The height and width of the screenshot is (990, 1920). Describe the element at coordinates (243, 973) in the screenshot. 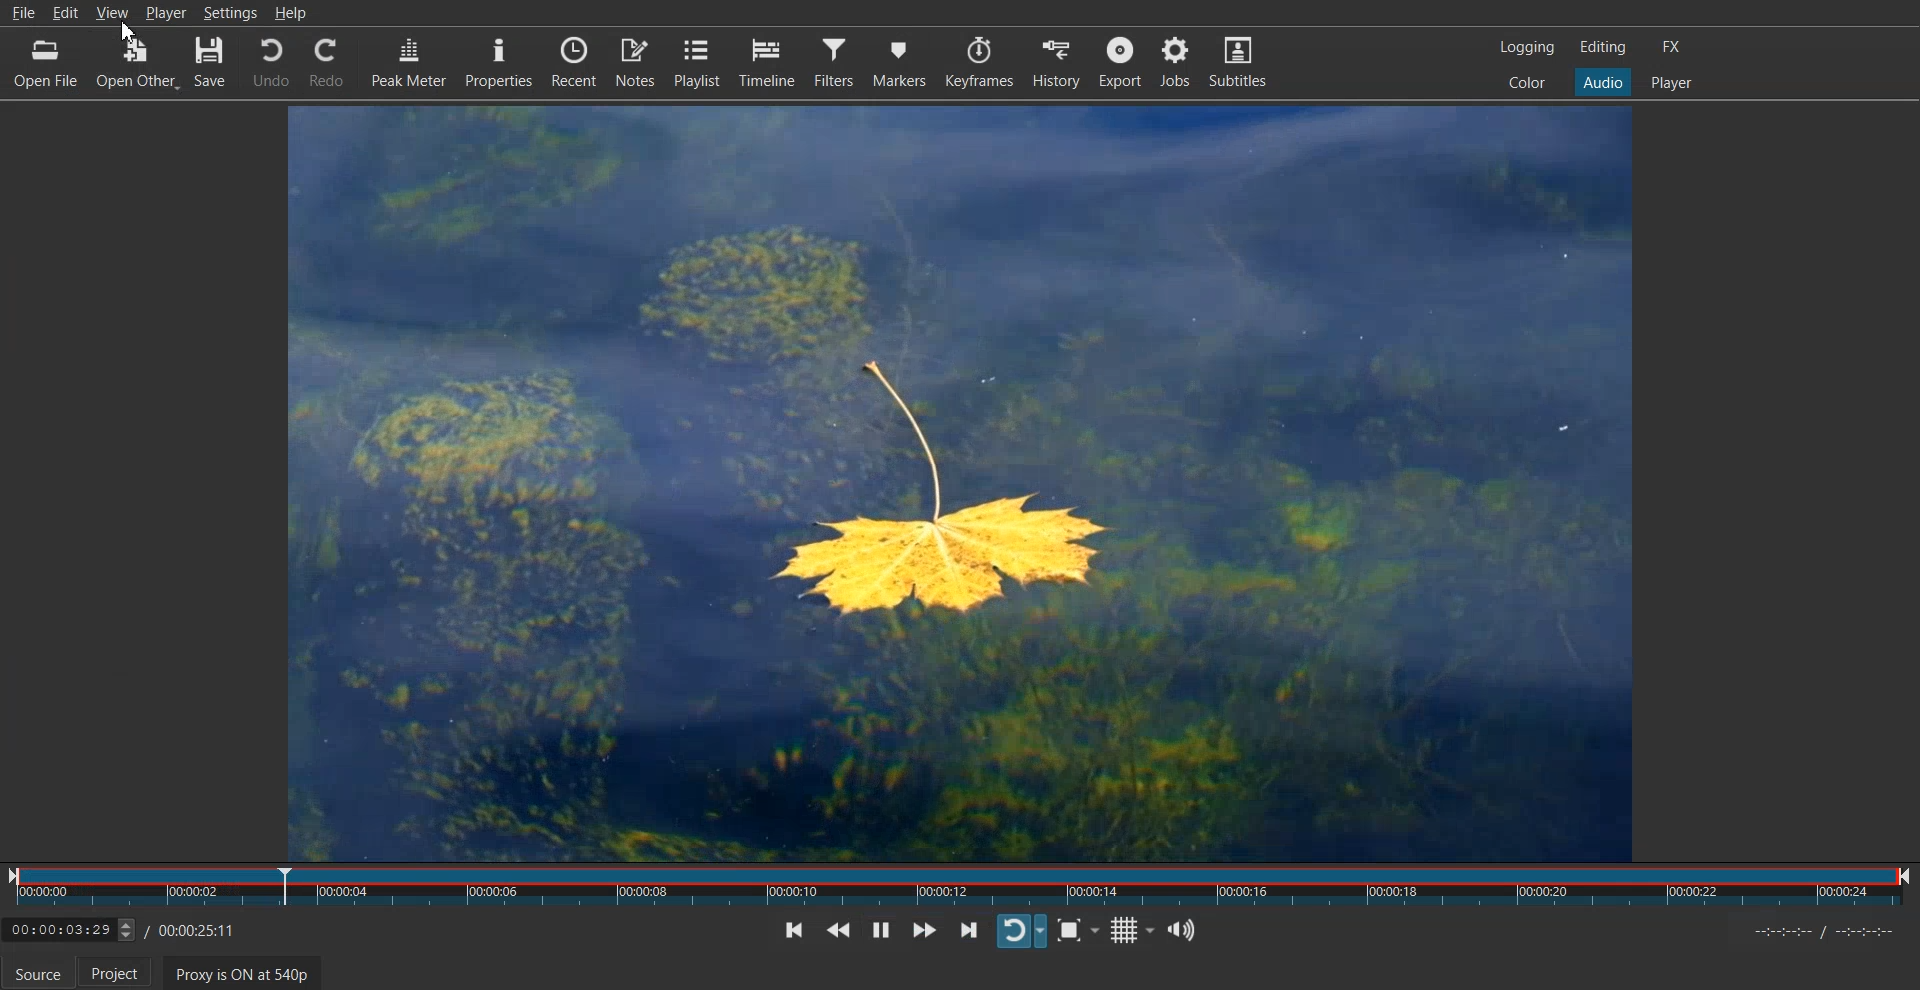

I see `Proxy is ON at 540p` at that location.